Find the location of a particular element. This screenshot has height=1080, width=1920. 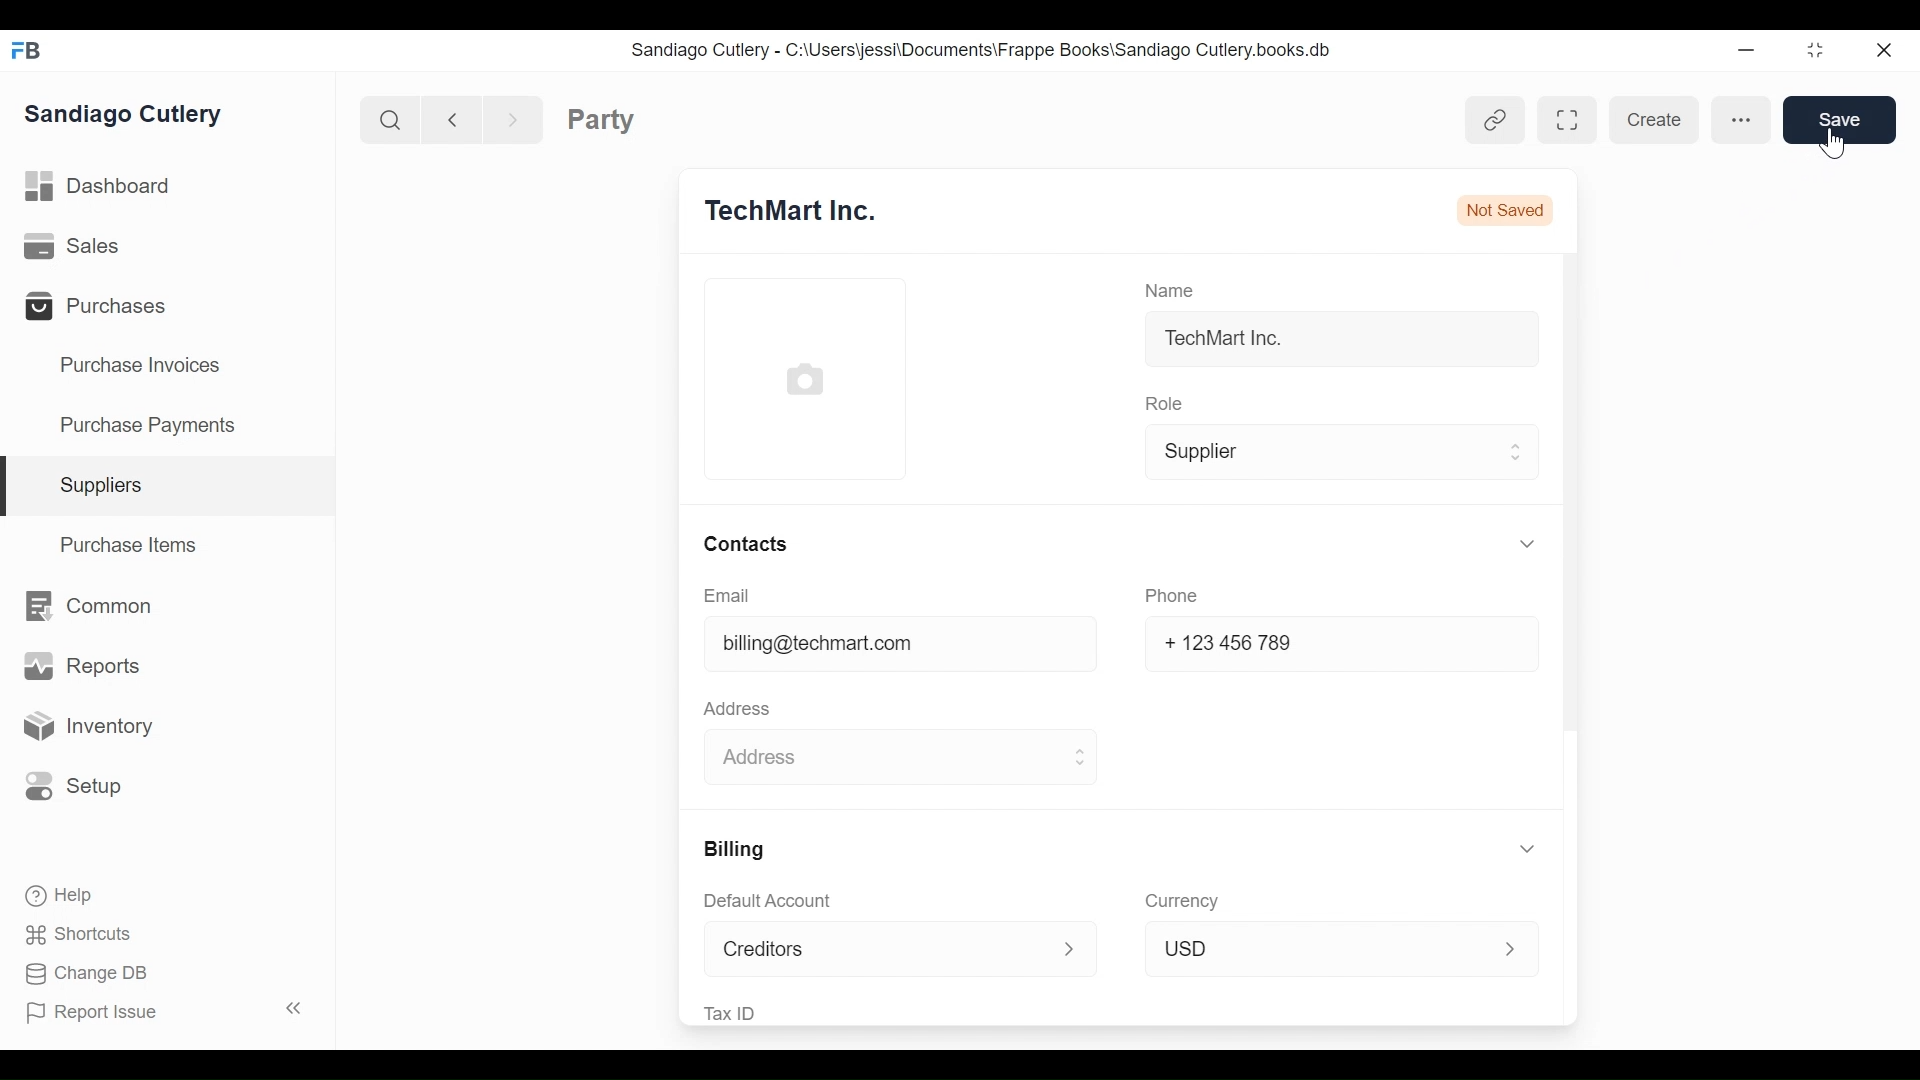

Change DB is located at coordinates (95, 972).